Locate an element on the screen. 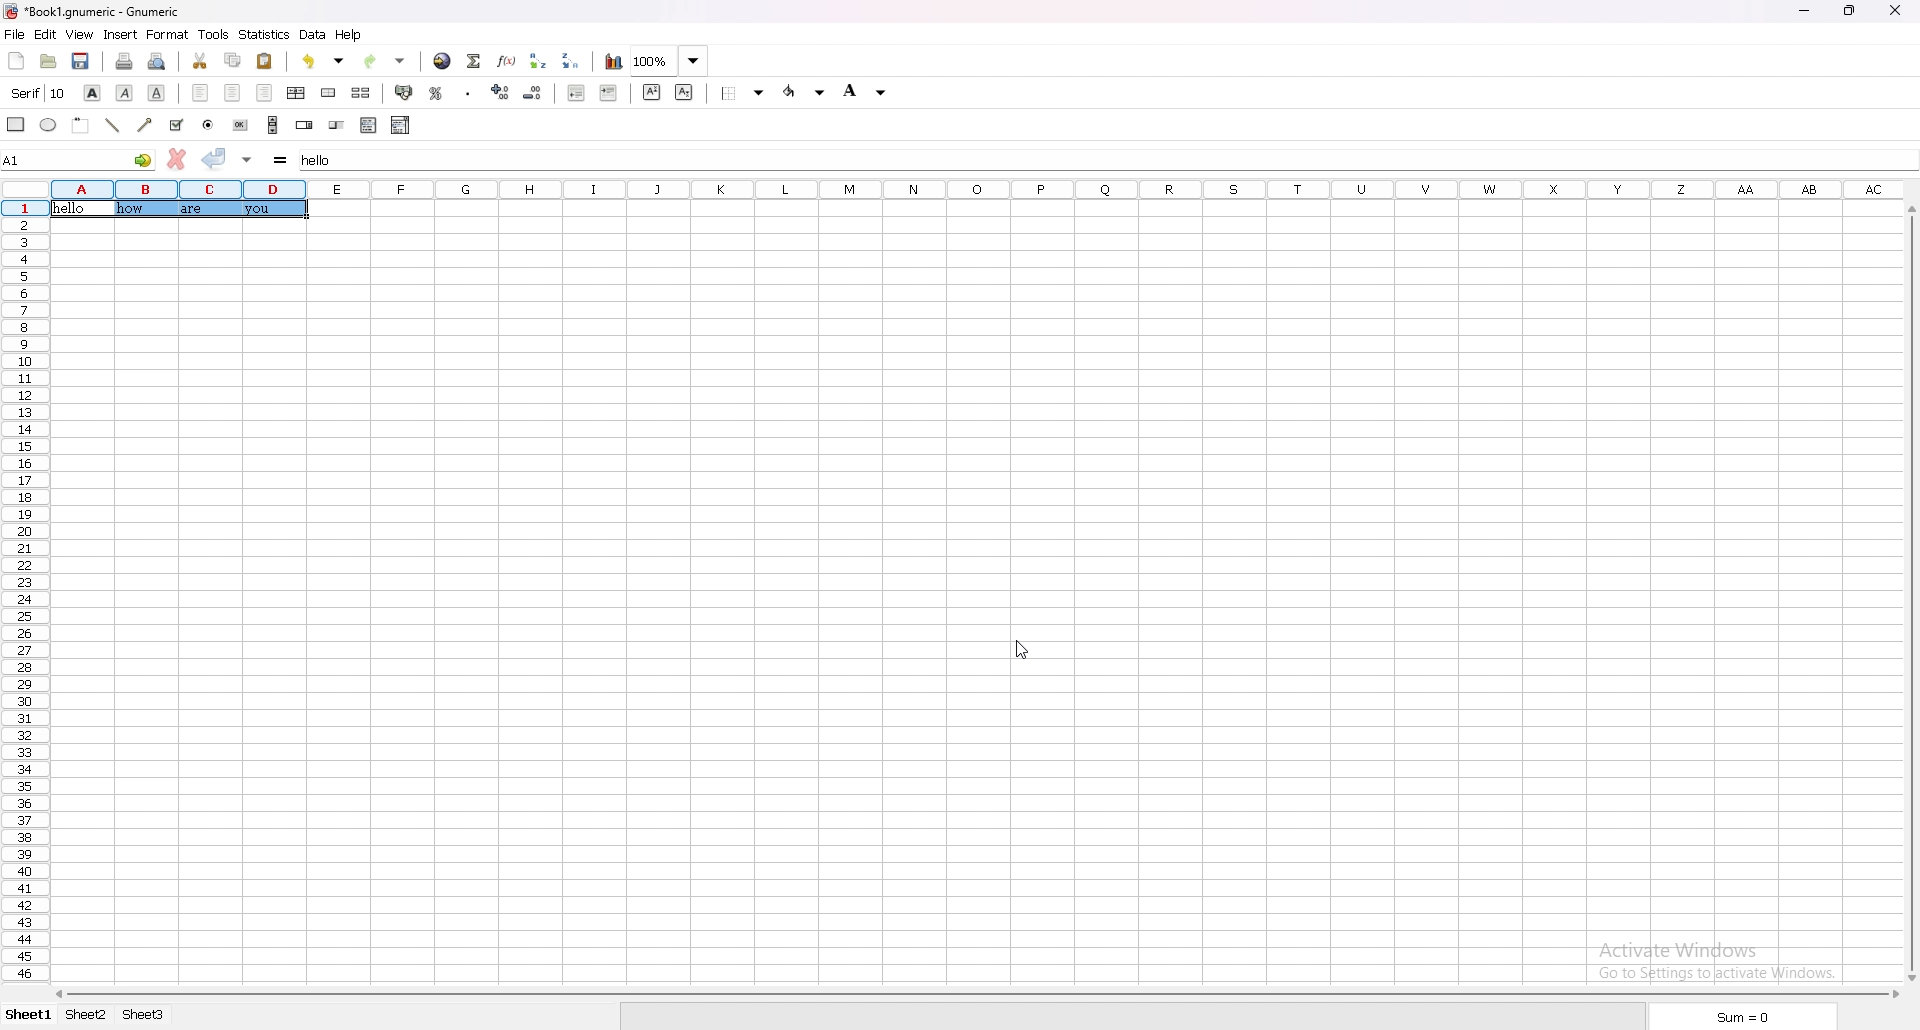 Image resolution: width=1920 pixels, height=1030 pixels. scroll bar is located at coordinates (273, 125).